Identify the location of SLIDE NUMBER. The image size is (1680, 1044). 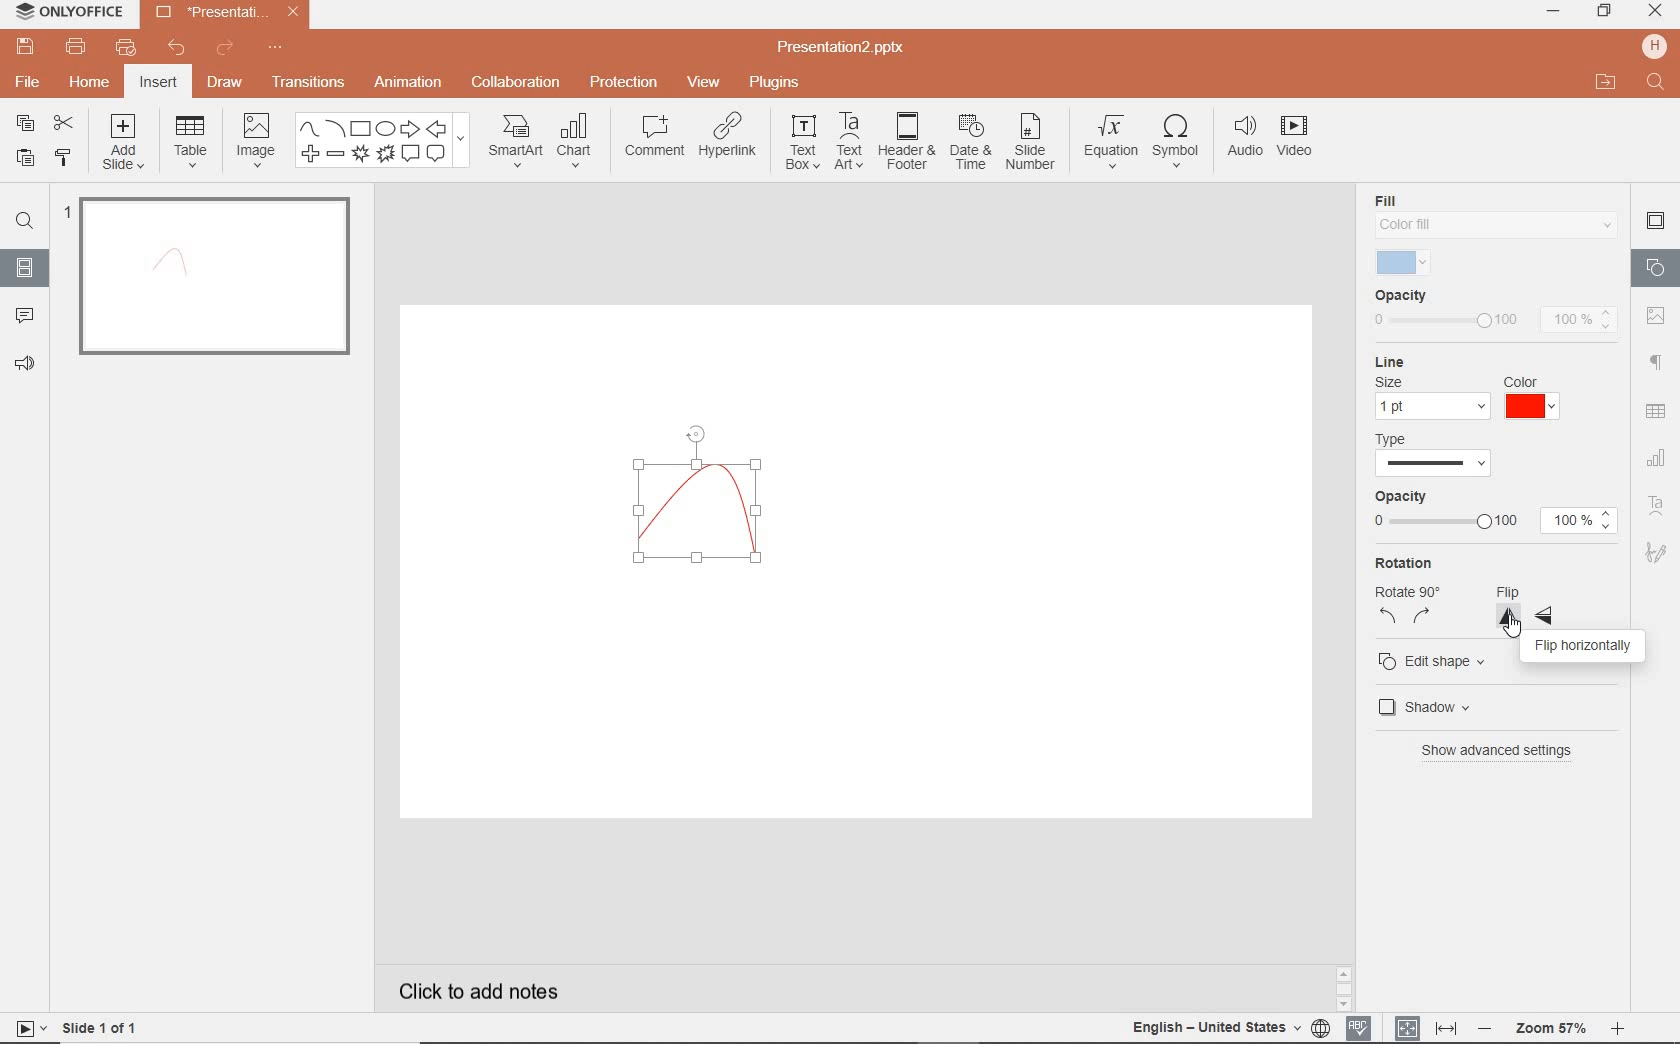
(1031, 147).